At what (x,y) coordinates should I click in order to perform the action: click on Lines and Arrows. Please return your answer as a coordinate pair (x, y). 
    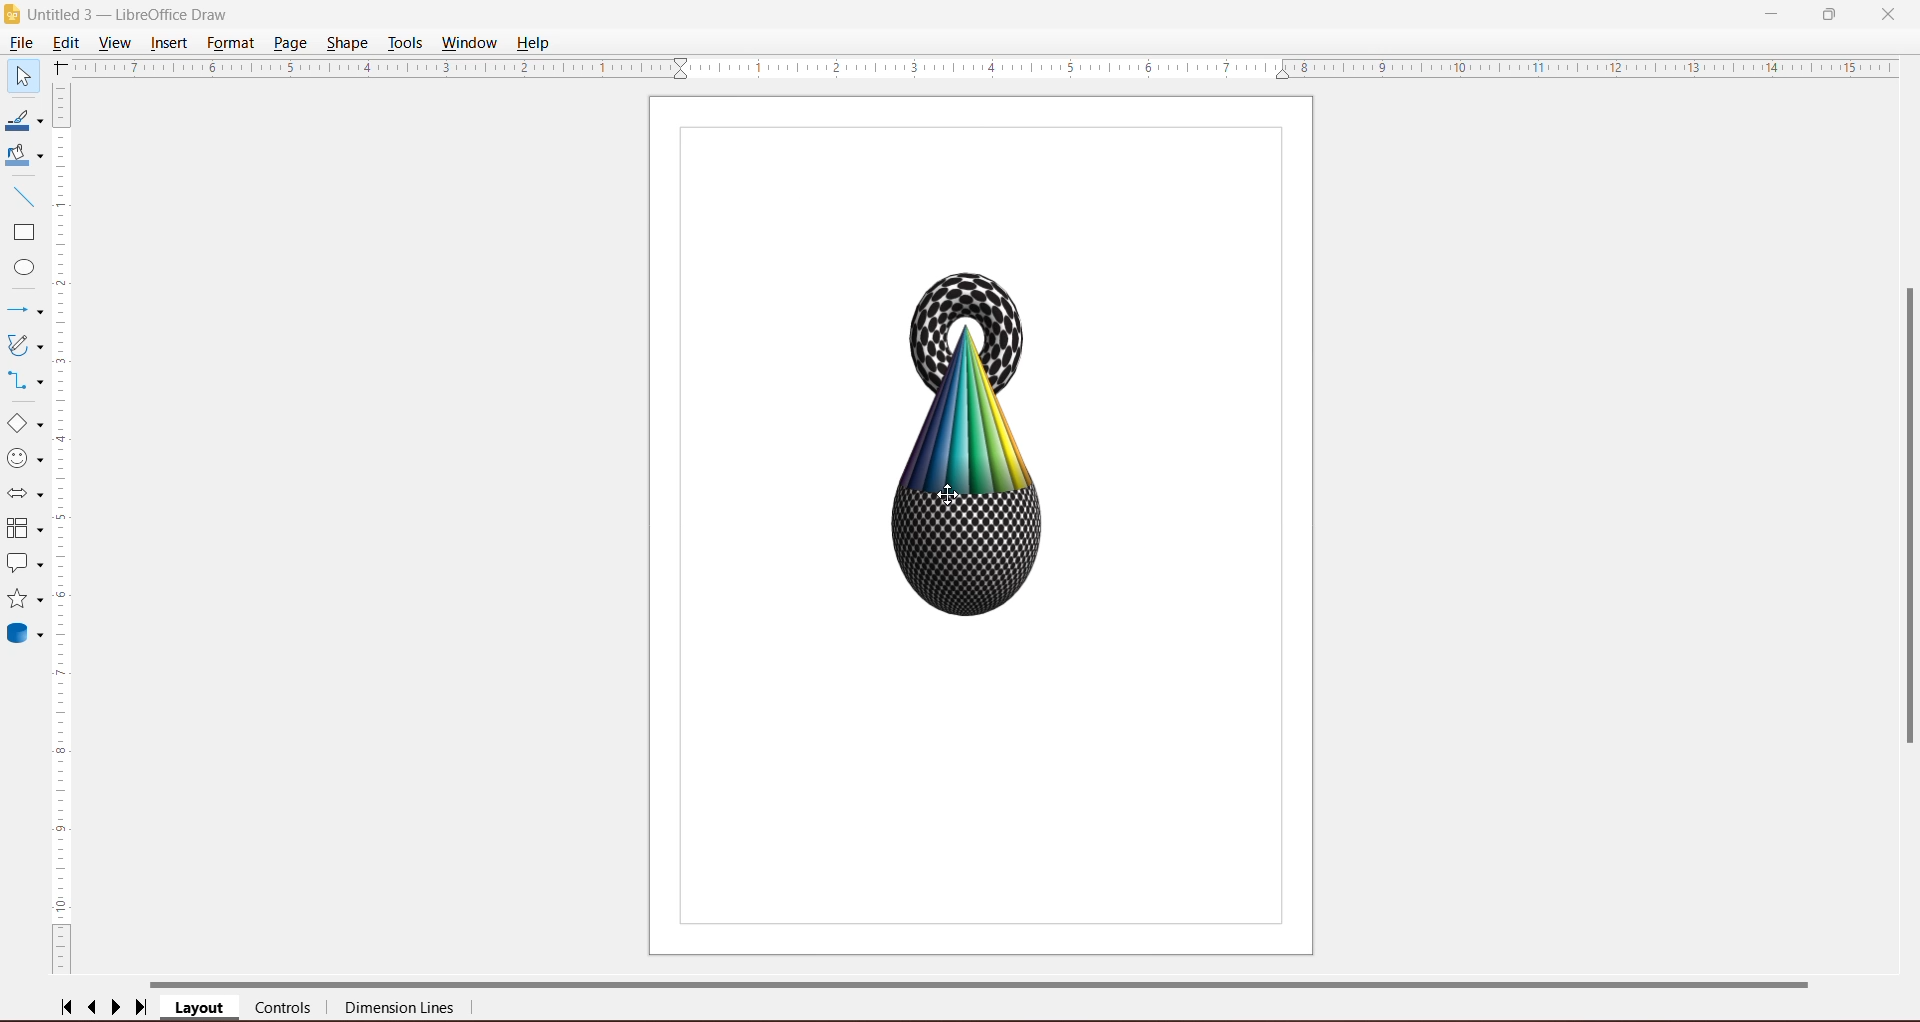
    Looking at the image, I should click on (26, 310).